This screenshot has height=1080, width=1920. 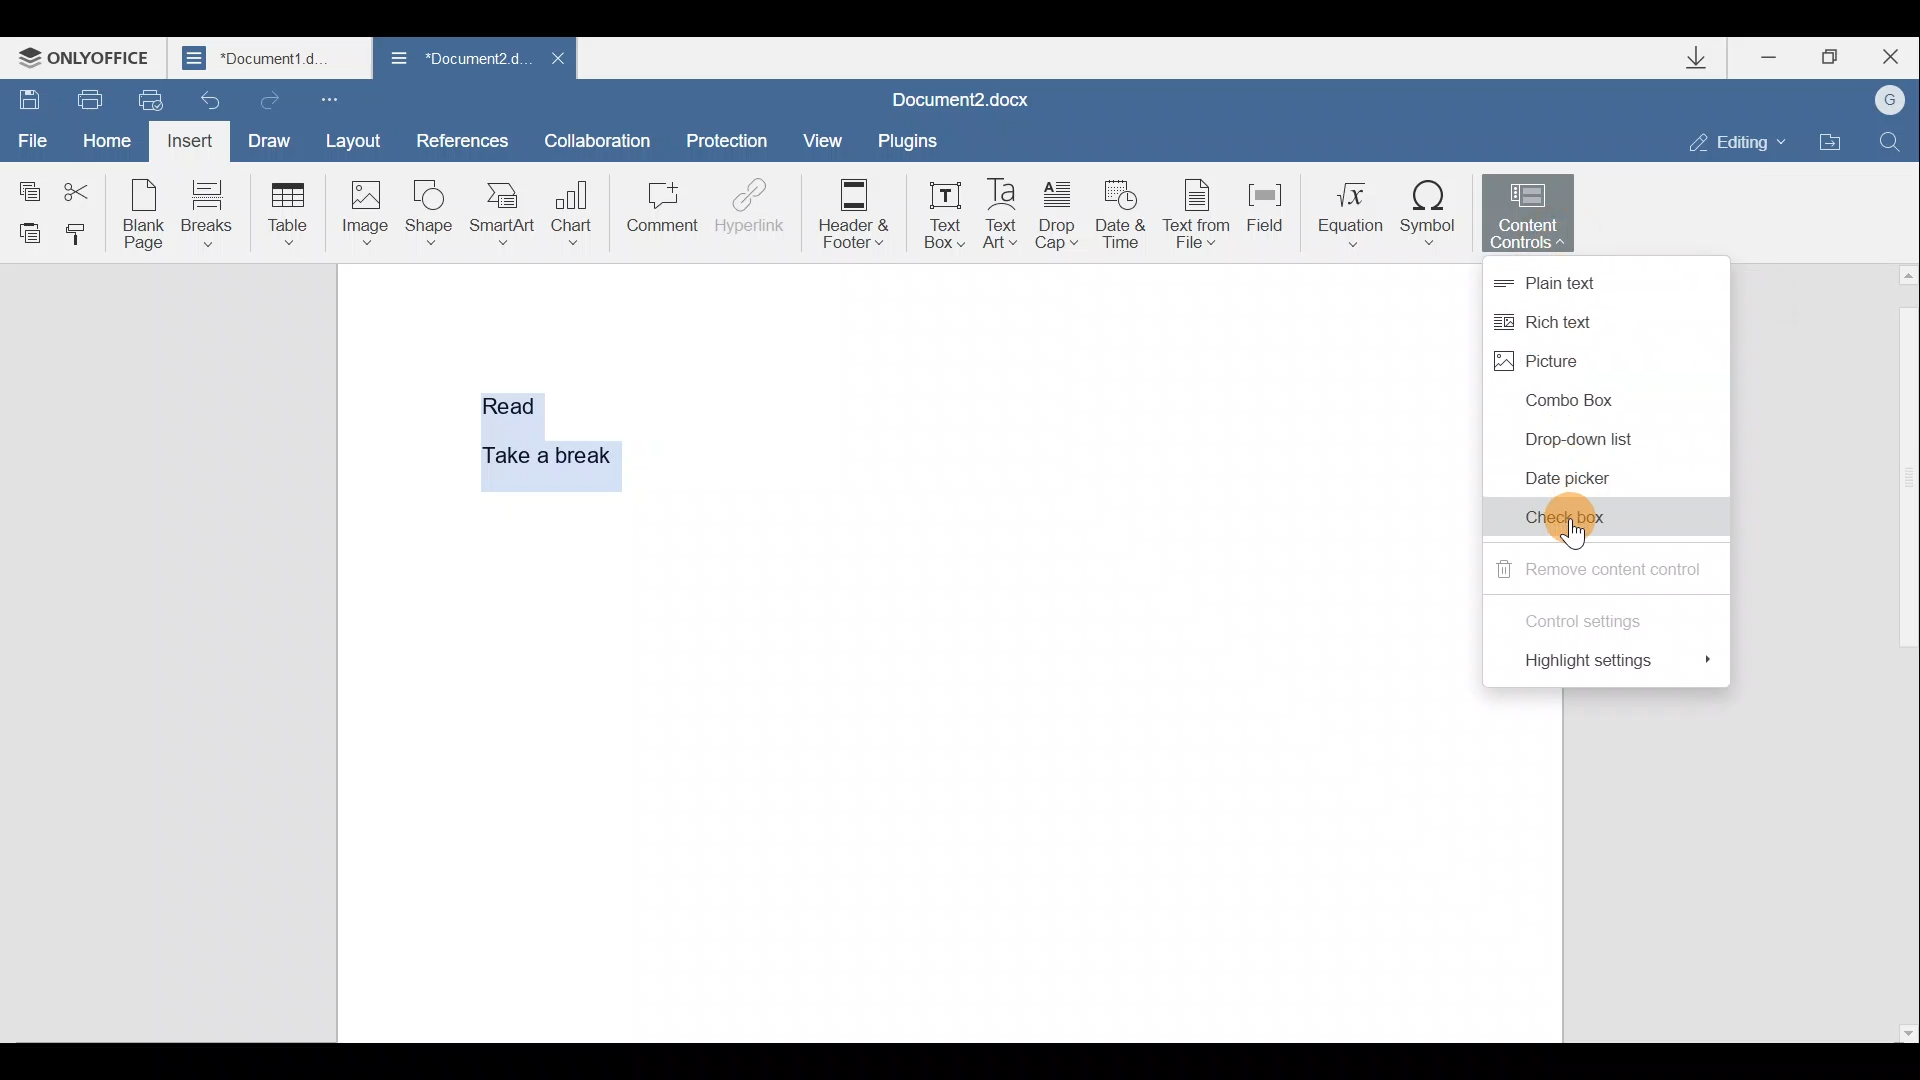 I want to click on Image, so click(x=364, y=212).